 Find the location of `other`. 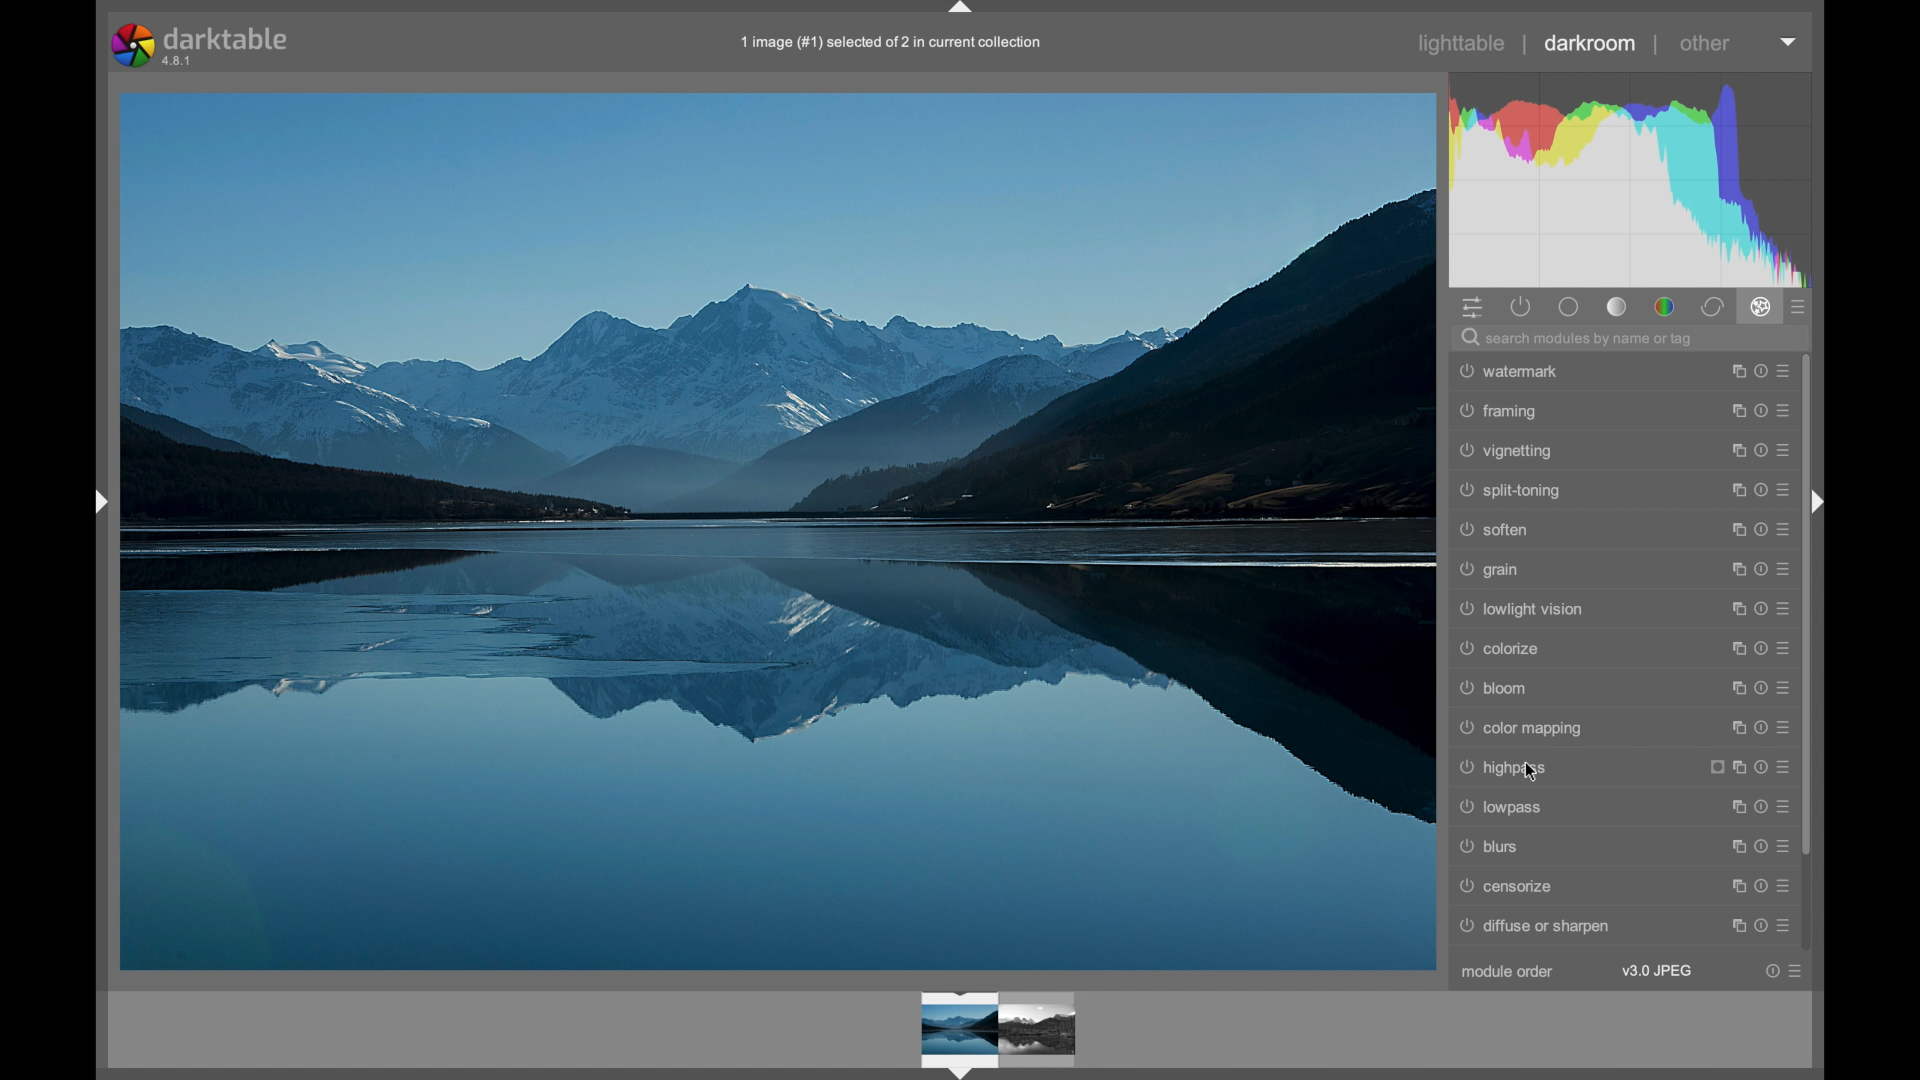

other is located at coordinates (1704, 43).